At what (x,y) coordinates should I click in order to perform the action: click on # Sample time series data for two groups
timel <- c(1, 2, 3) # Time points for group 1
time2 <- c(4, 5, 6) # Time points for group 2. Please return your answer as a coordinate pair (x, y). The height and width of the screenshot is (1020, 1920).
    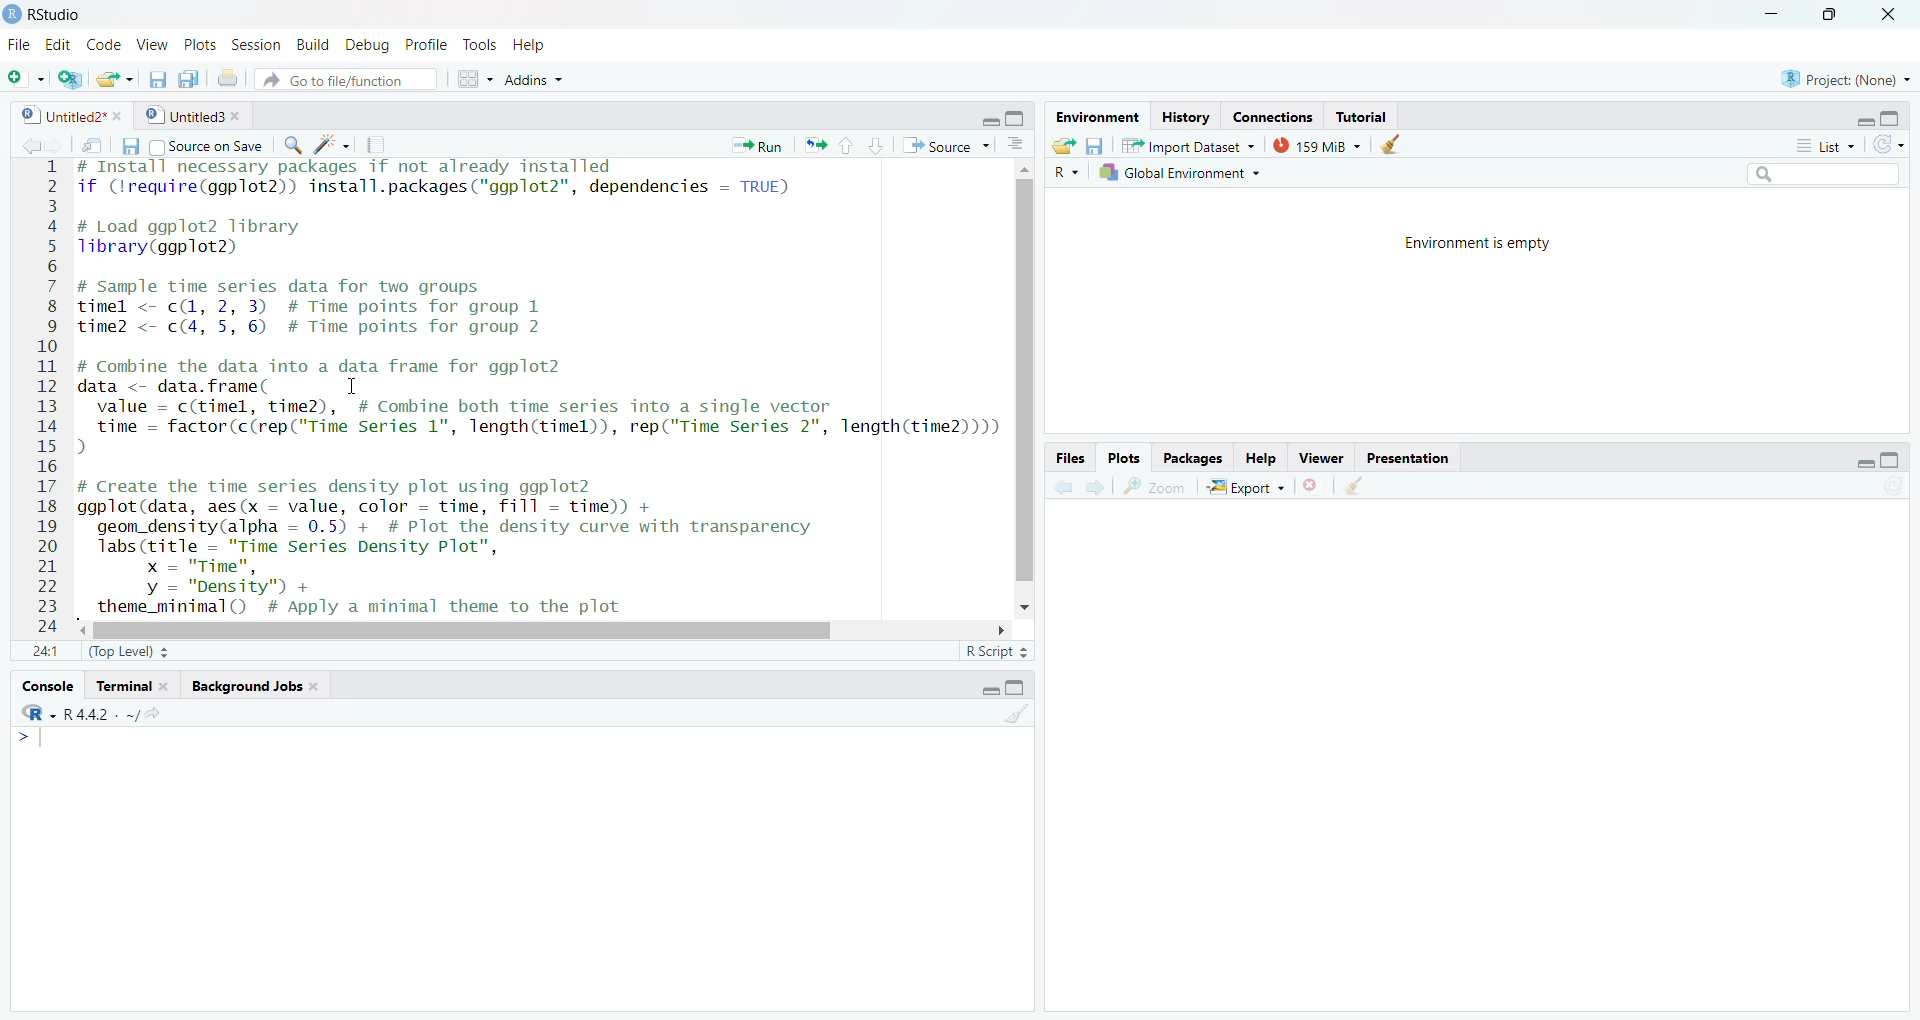
    Looking at the image, I should click on (314, 308).